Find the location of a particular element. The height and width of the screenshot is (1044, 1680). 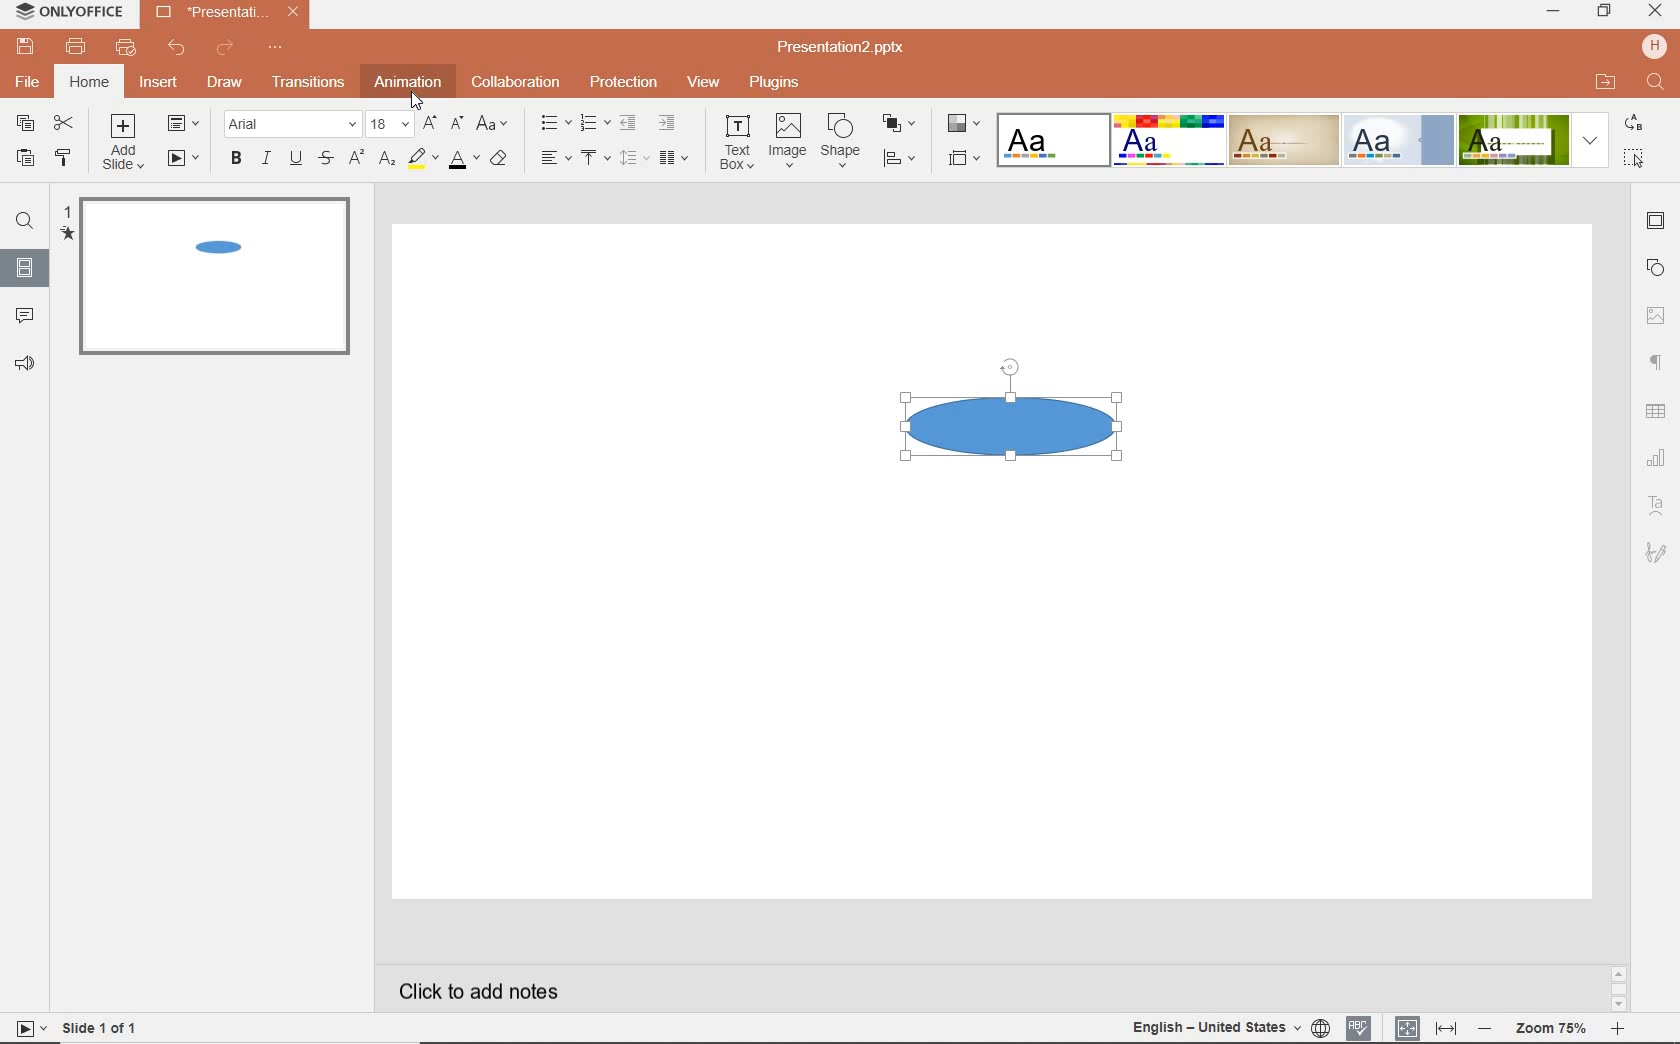

protection is located at coordinates (624, 82).